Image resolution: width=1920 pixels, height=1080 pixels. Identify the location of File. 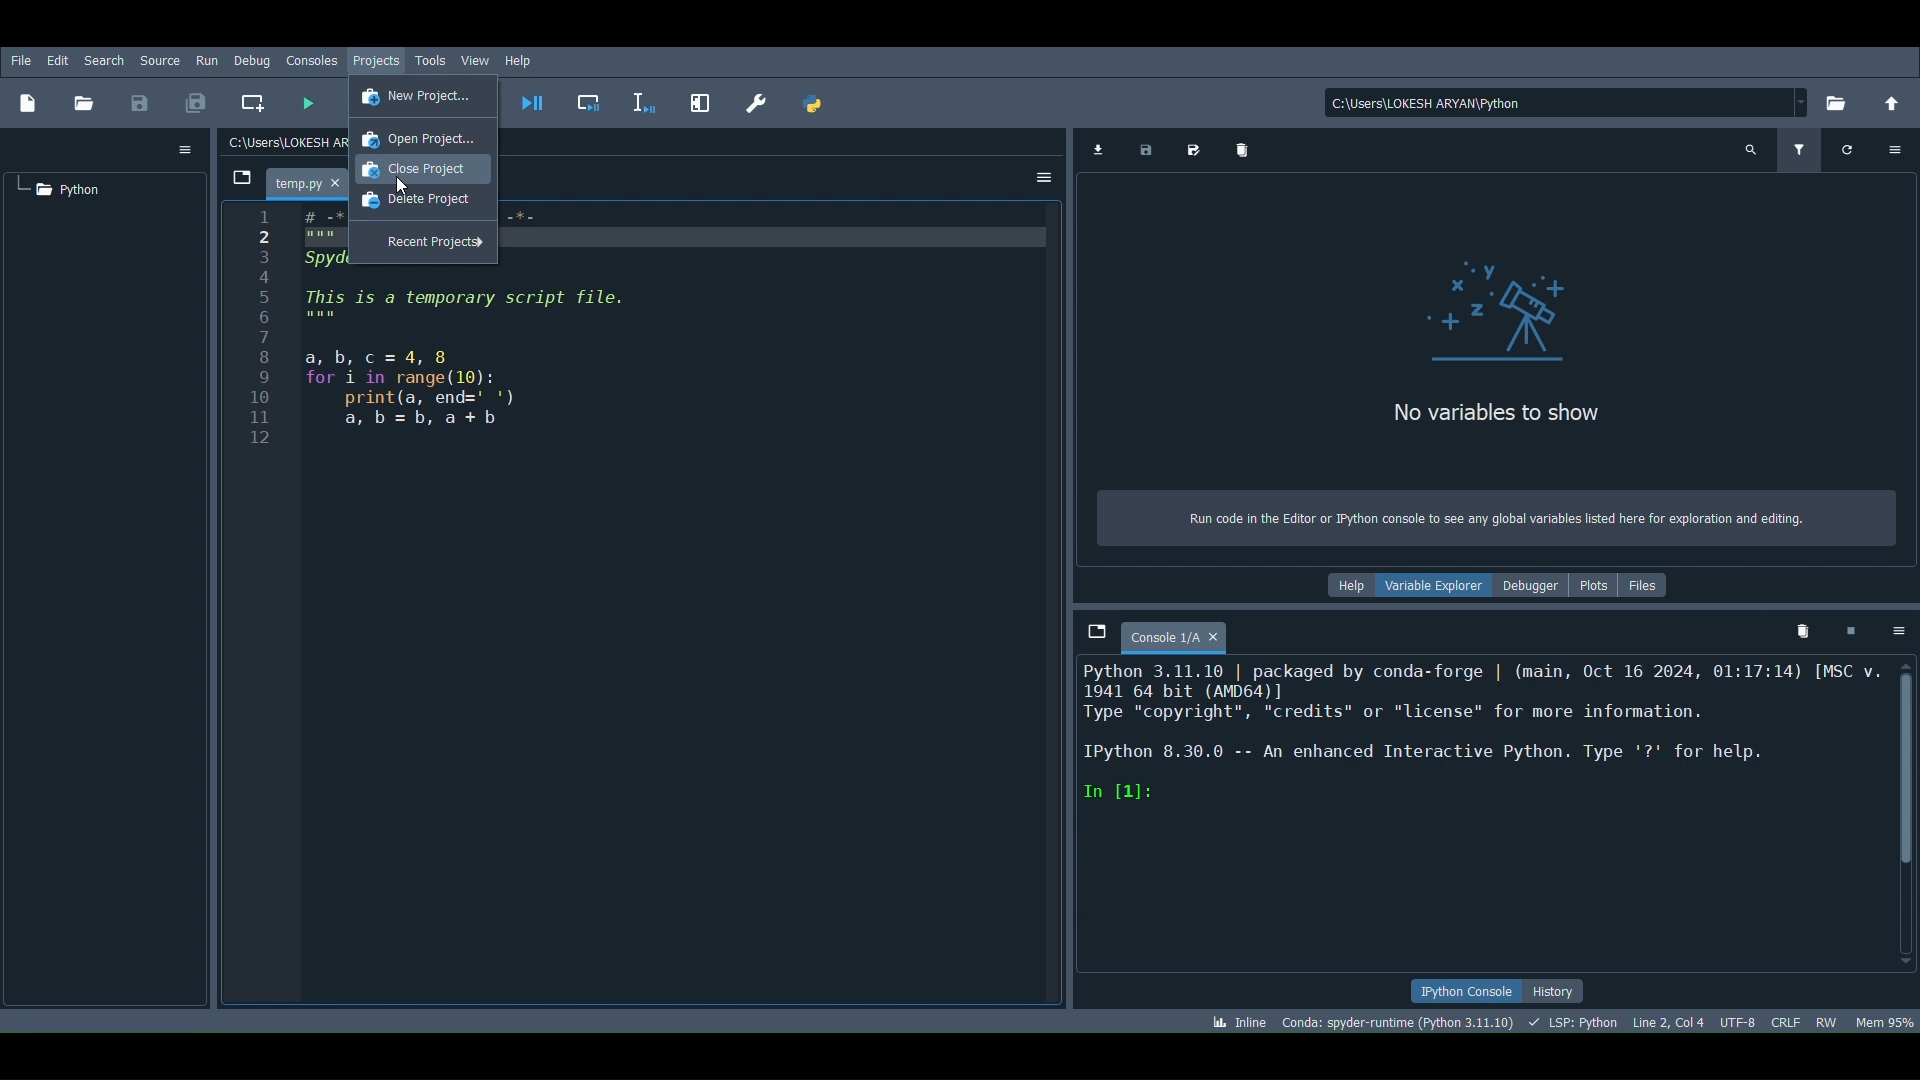
(20, 59).